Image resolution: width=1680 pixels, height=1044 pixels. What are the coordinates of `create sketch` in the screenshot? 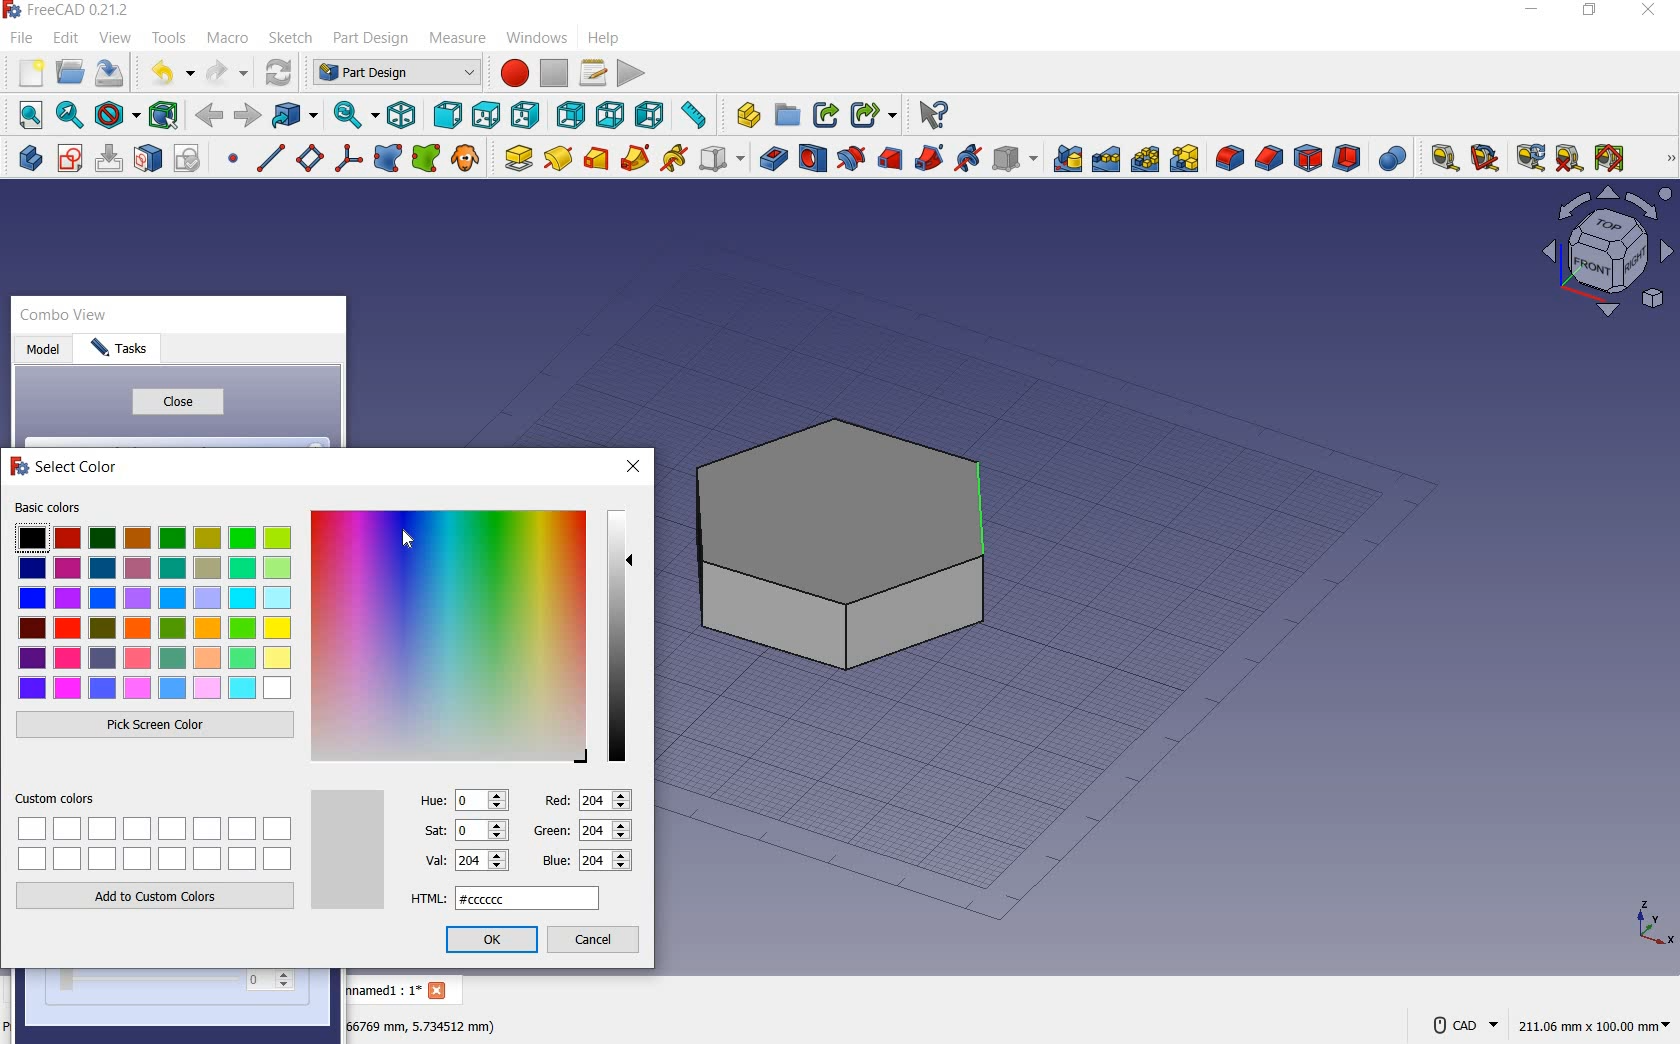 It's located at (69, 159).